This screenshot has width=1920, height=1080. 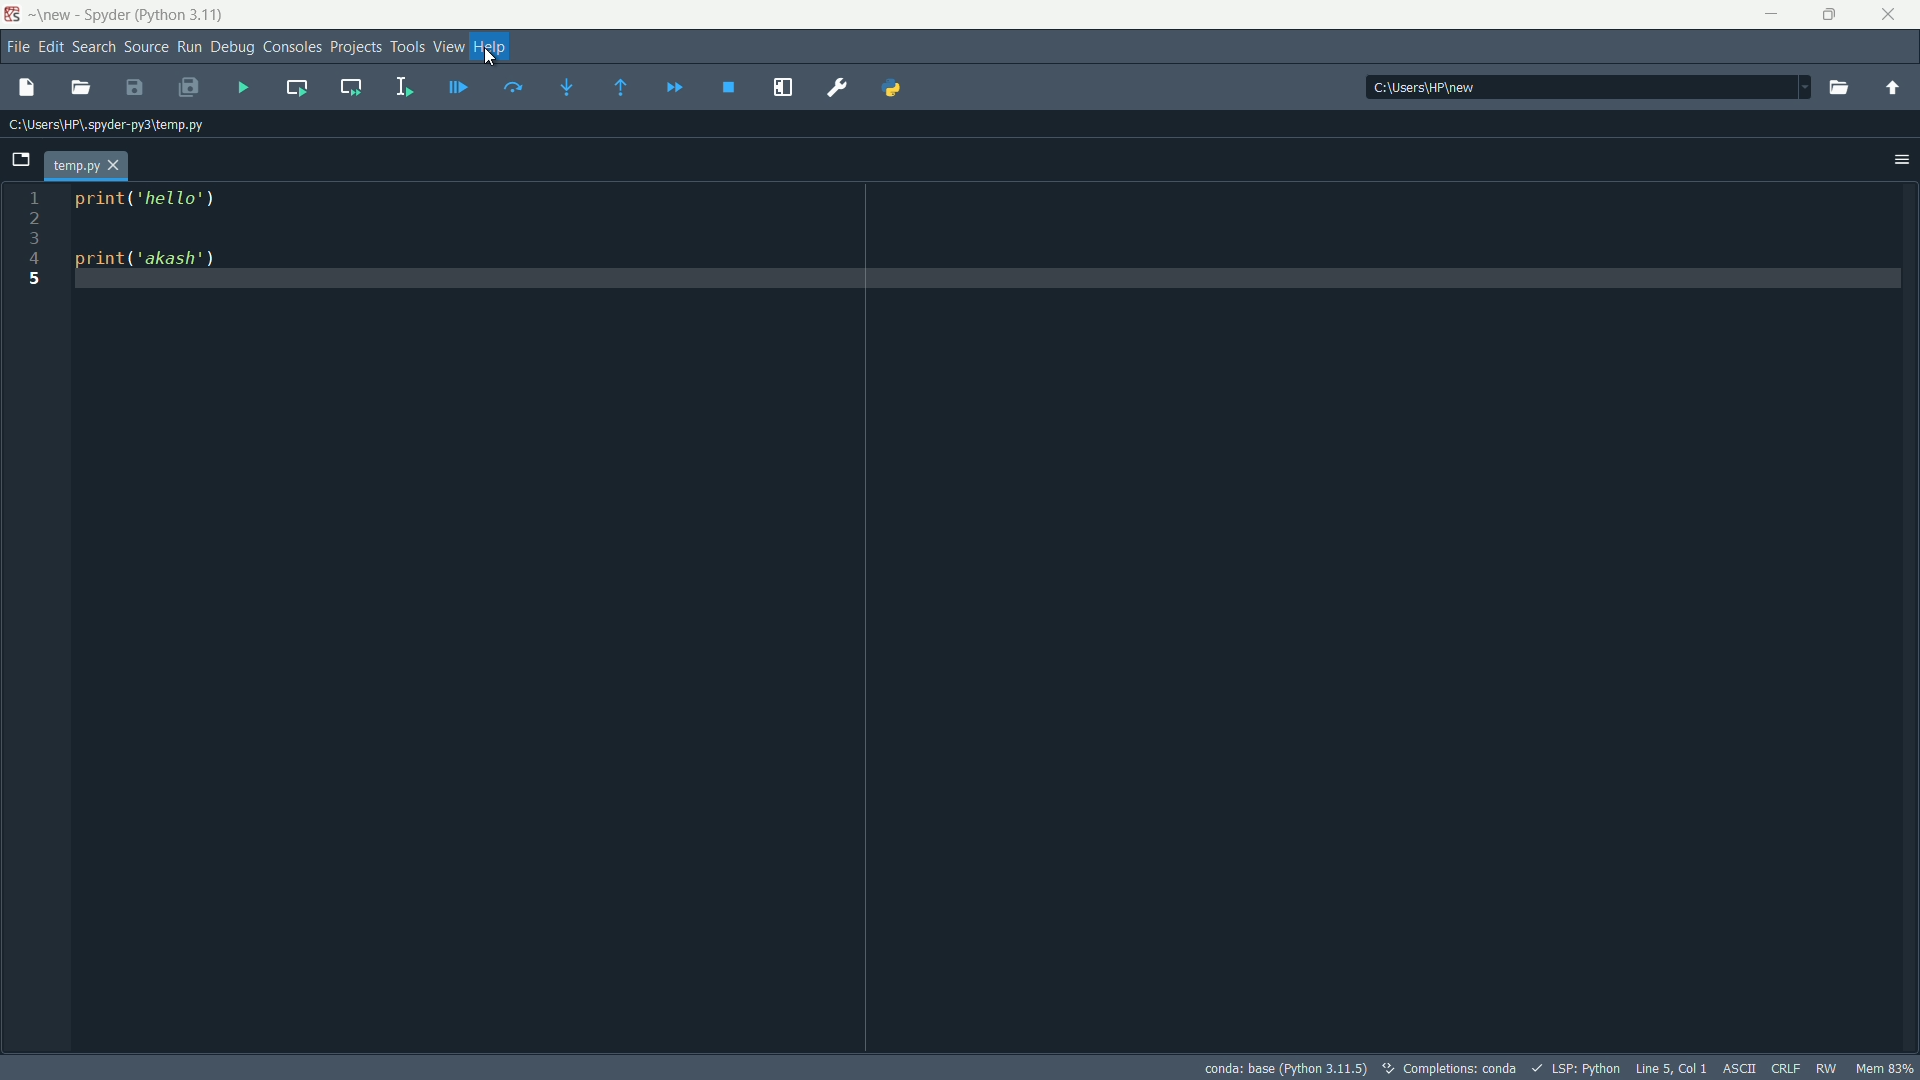 I want to click on run current line, so click(x=512, y=87).